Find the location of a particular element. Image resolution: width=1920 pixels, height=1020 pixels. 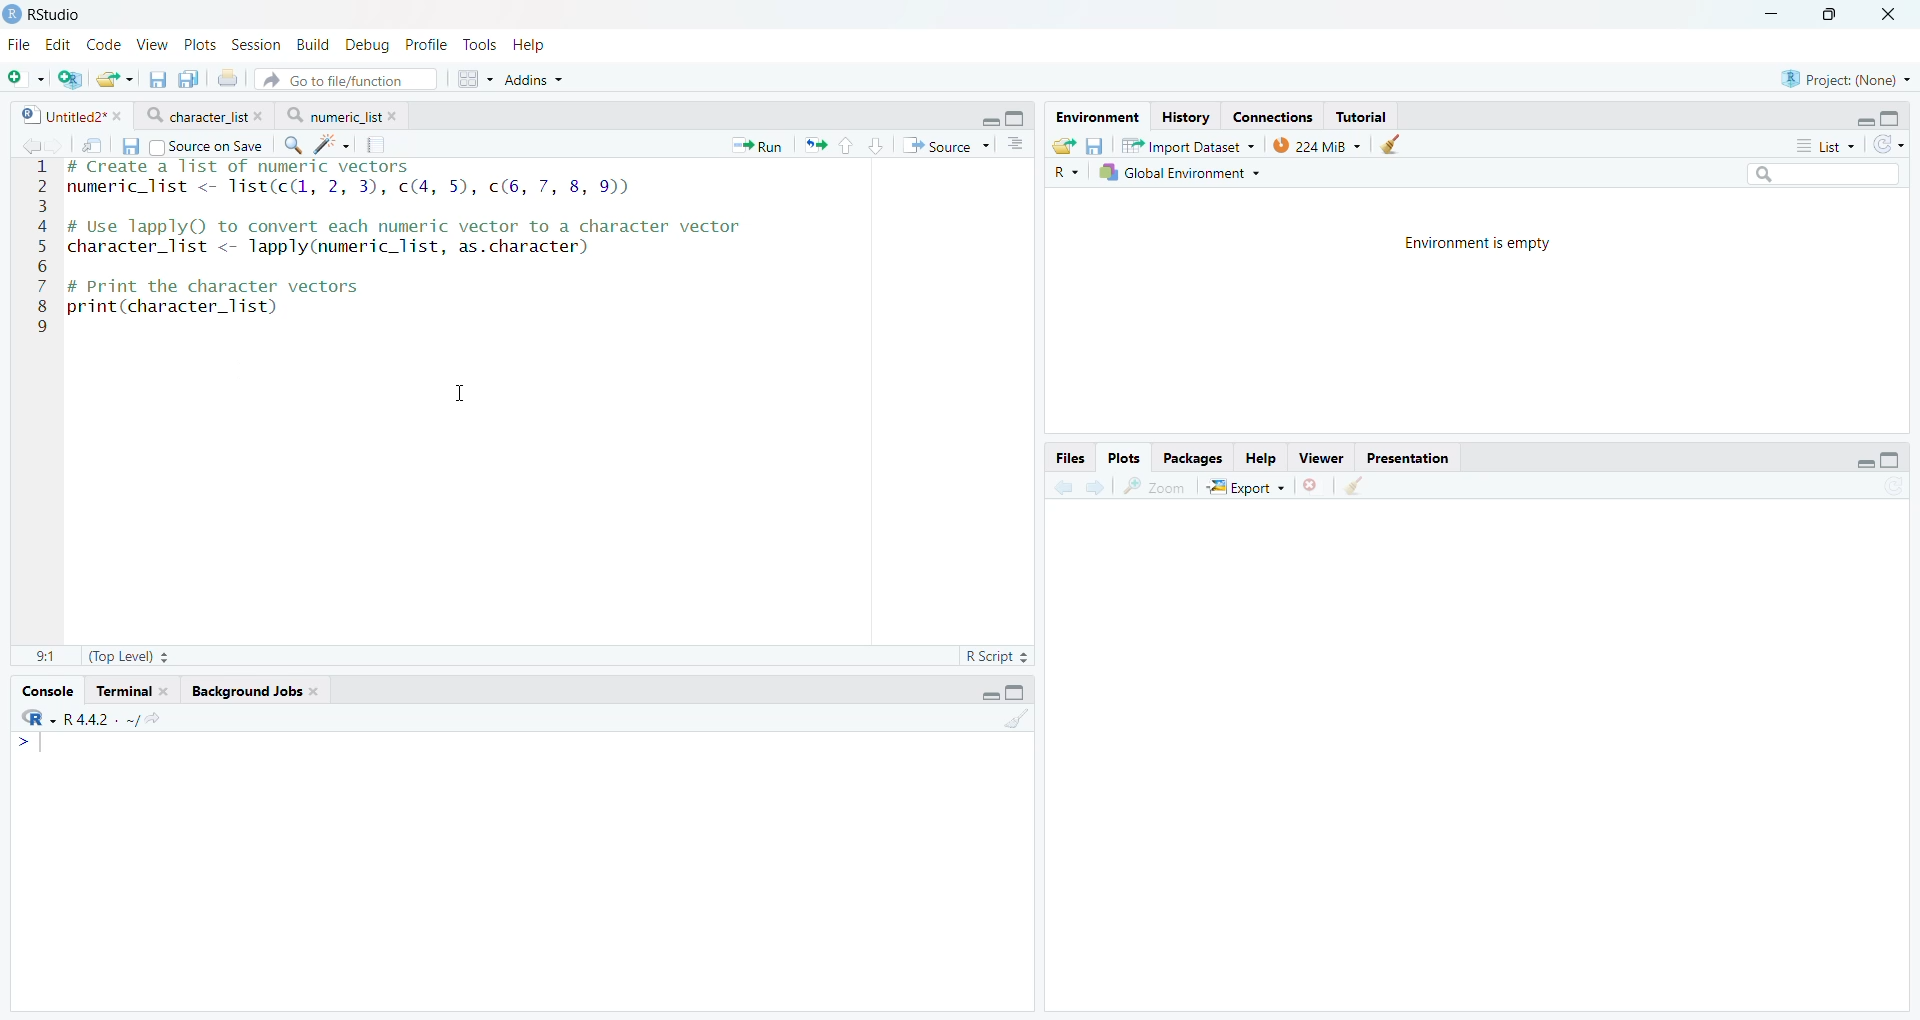

Files is located at coordinates (1071, 457).